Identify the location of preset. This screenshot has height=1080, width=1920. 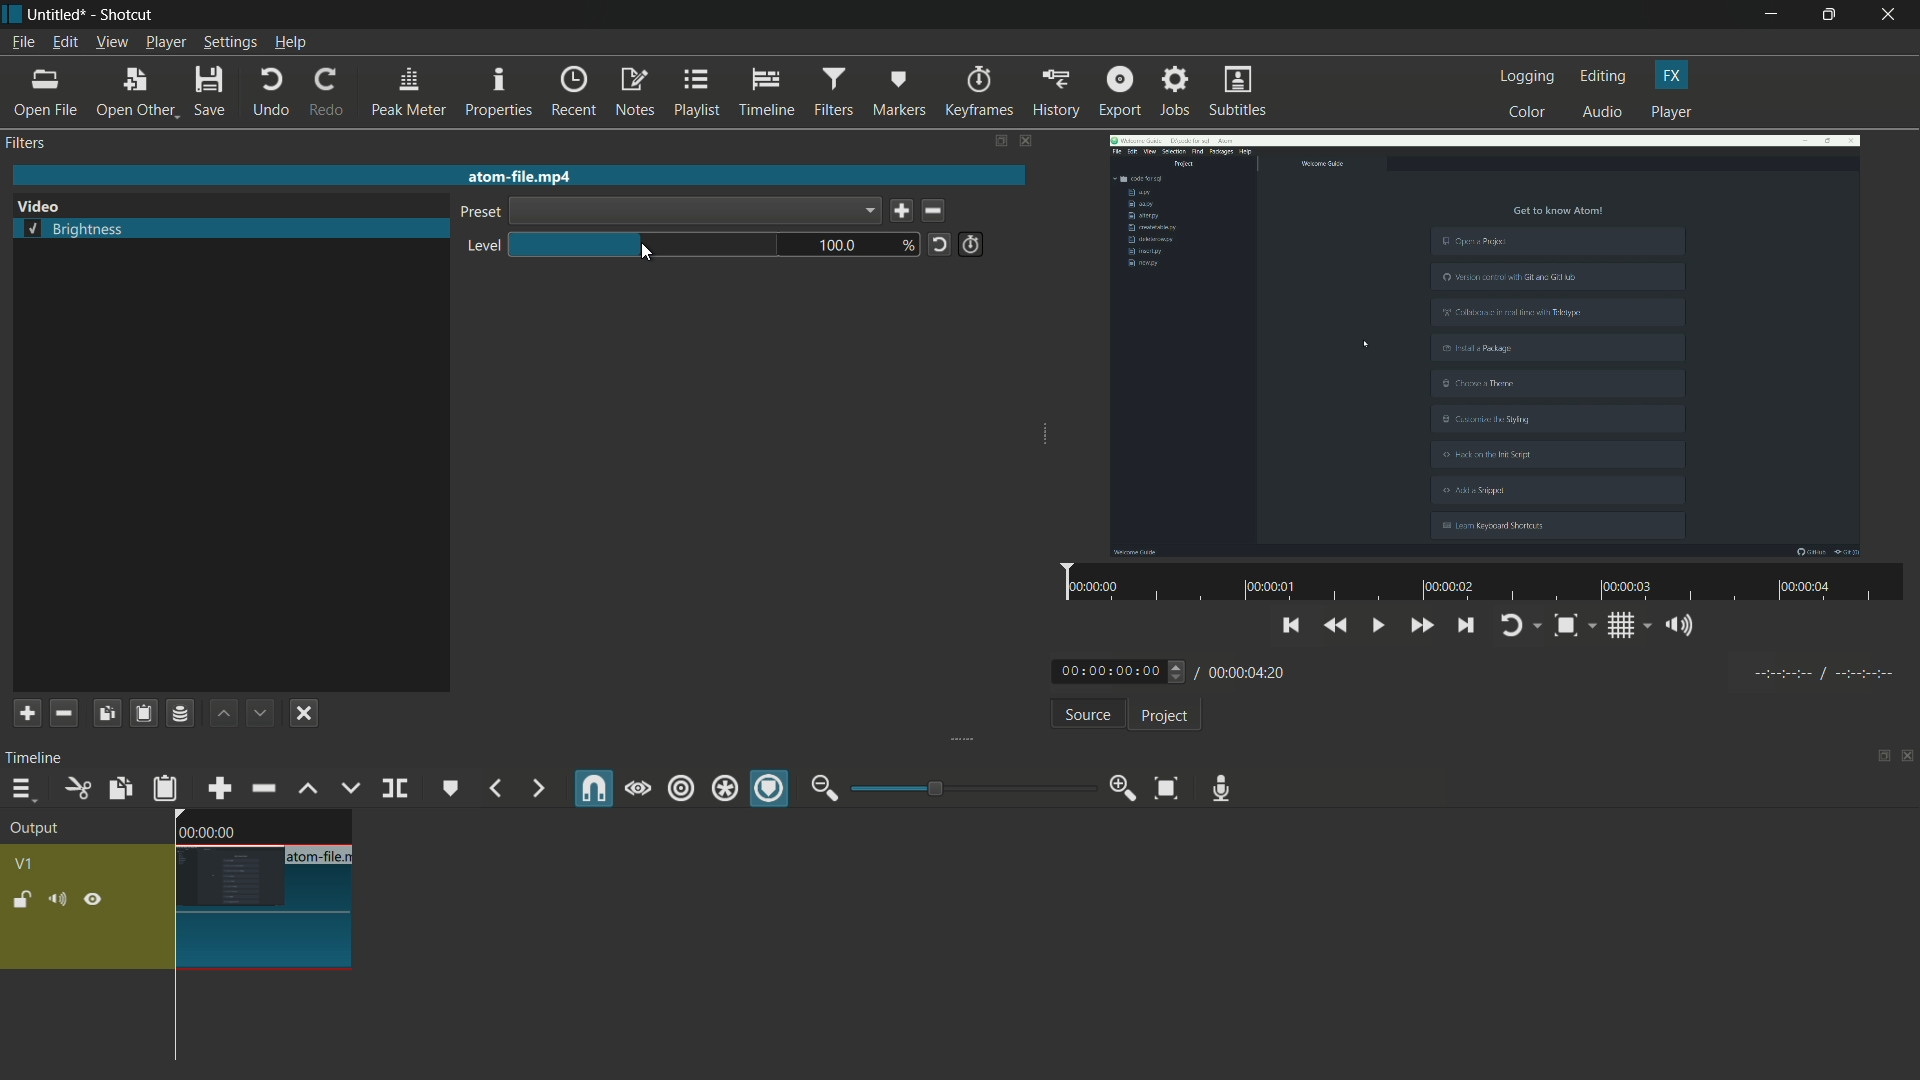
(477, 214).